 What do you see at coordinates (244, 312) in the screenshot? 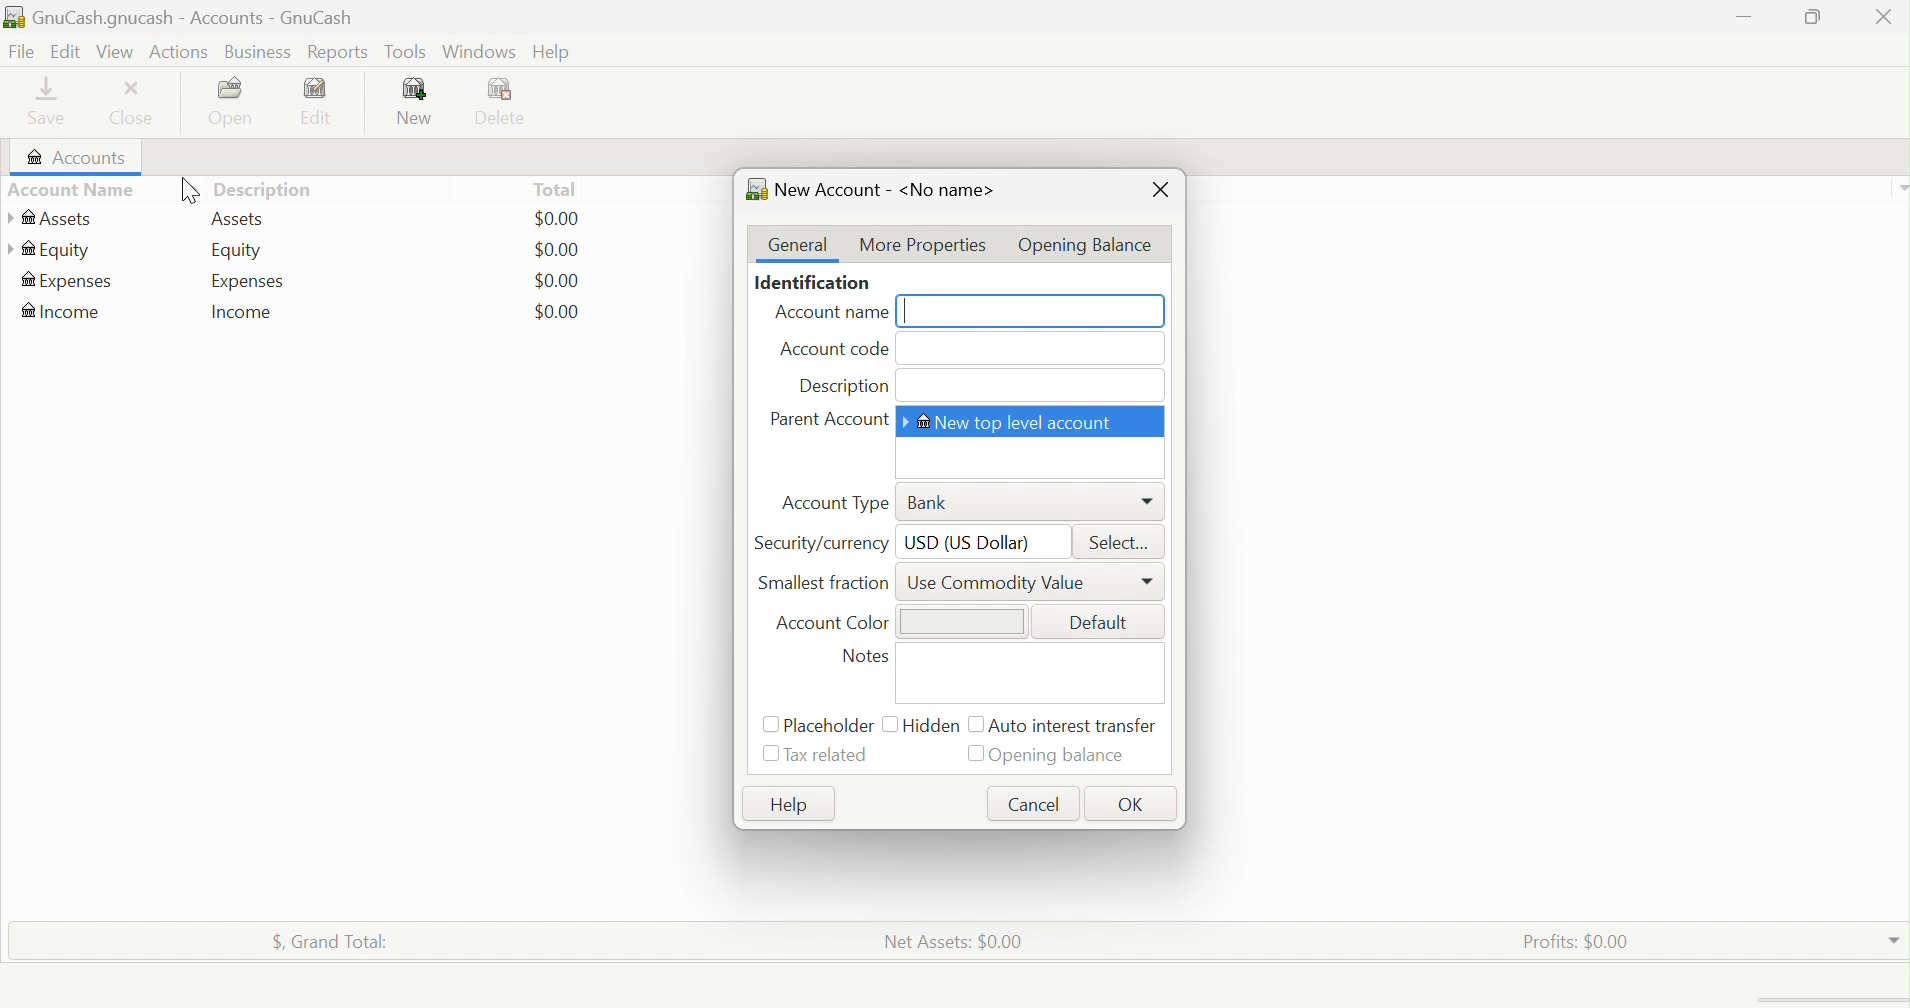
I see `Income` at bounding box center [244, 312].